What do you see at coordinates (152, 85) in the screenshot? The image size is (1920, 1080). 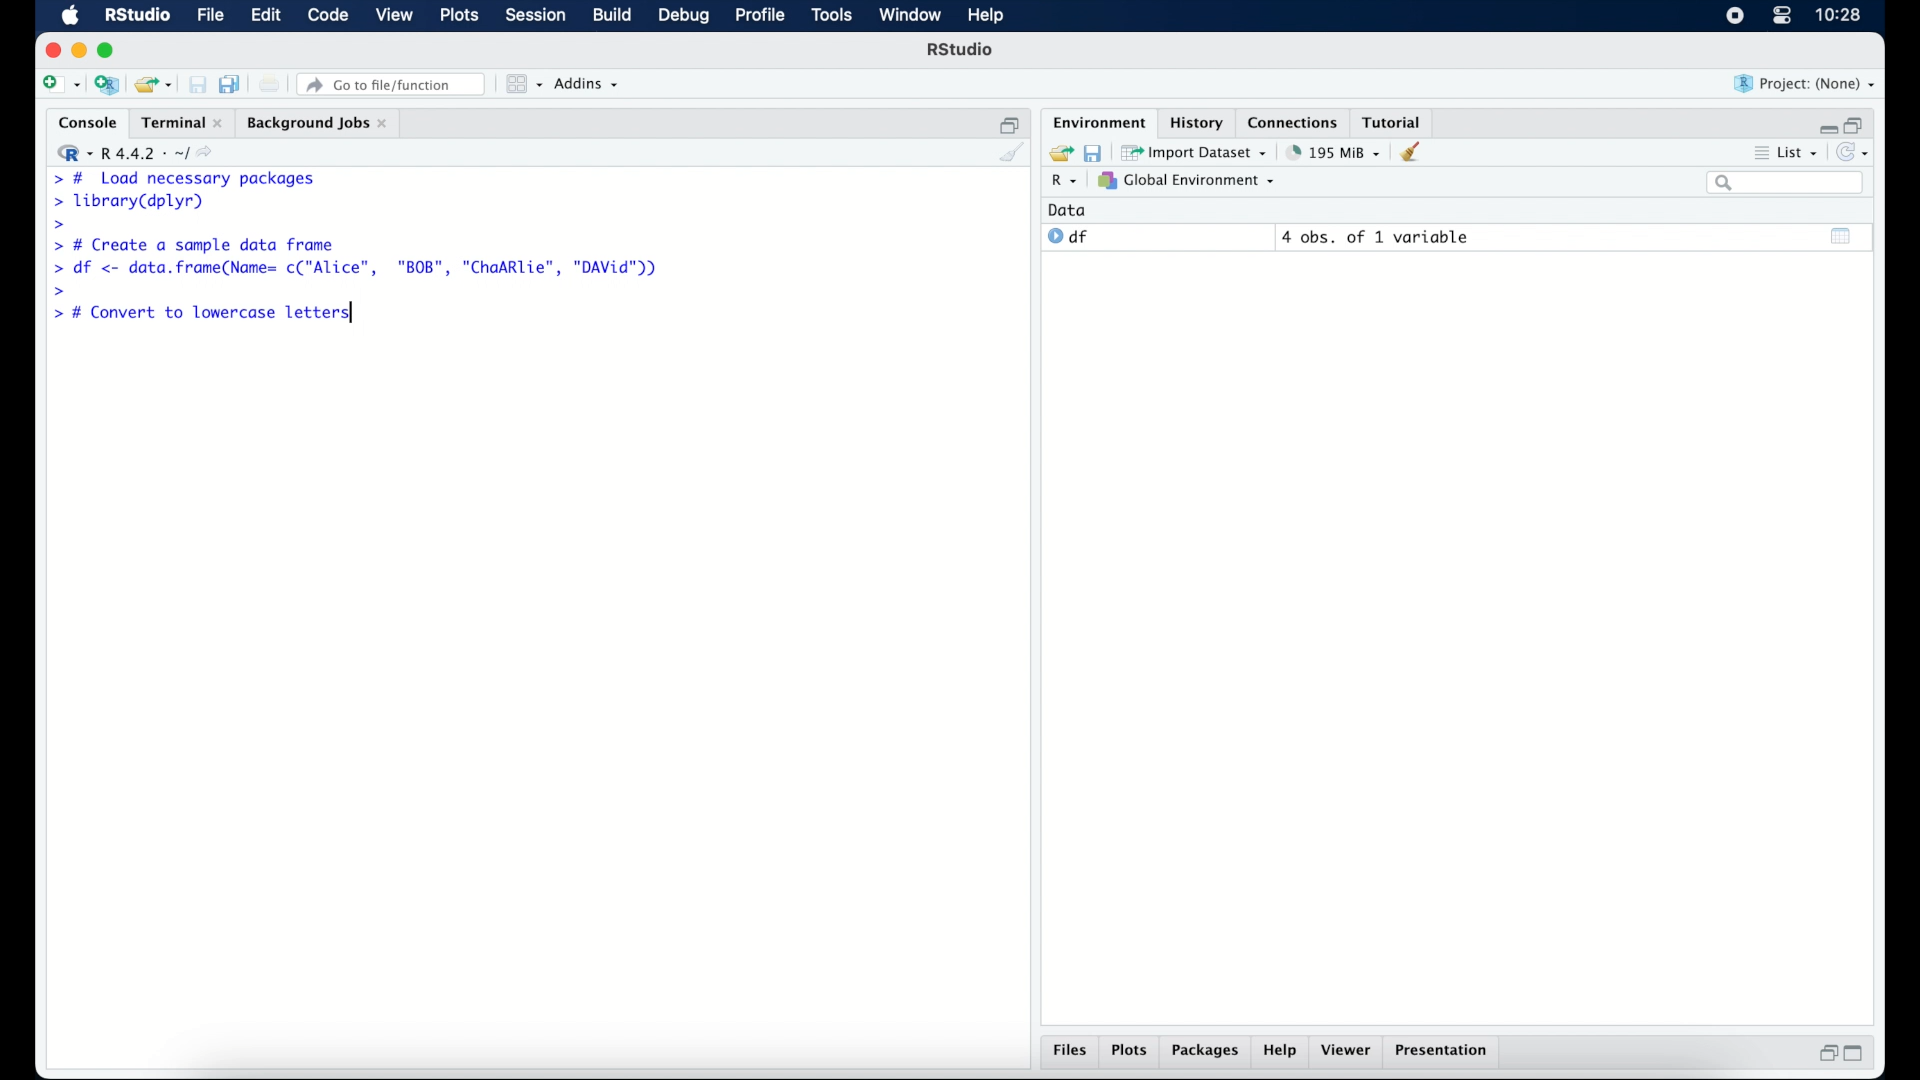 I see `load existing project` at bounding box center [152, 85].